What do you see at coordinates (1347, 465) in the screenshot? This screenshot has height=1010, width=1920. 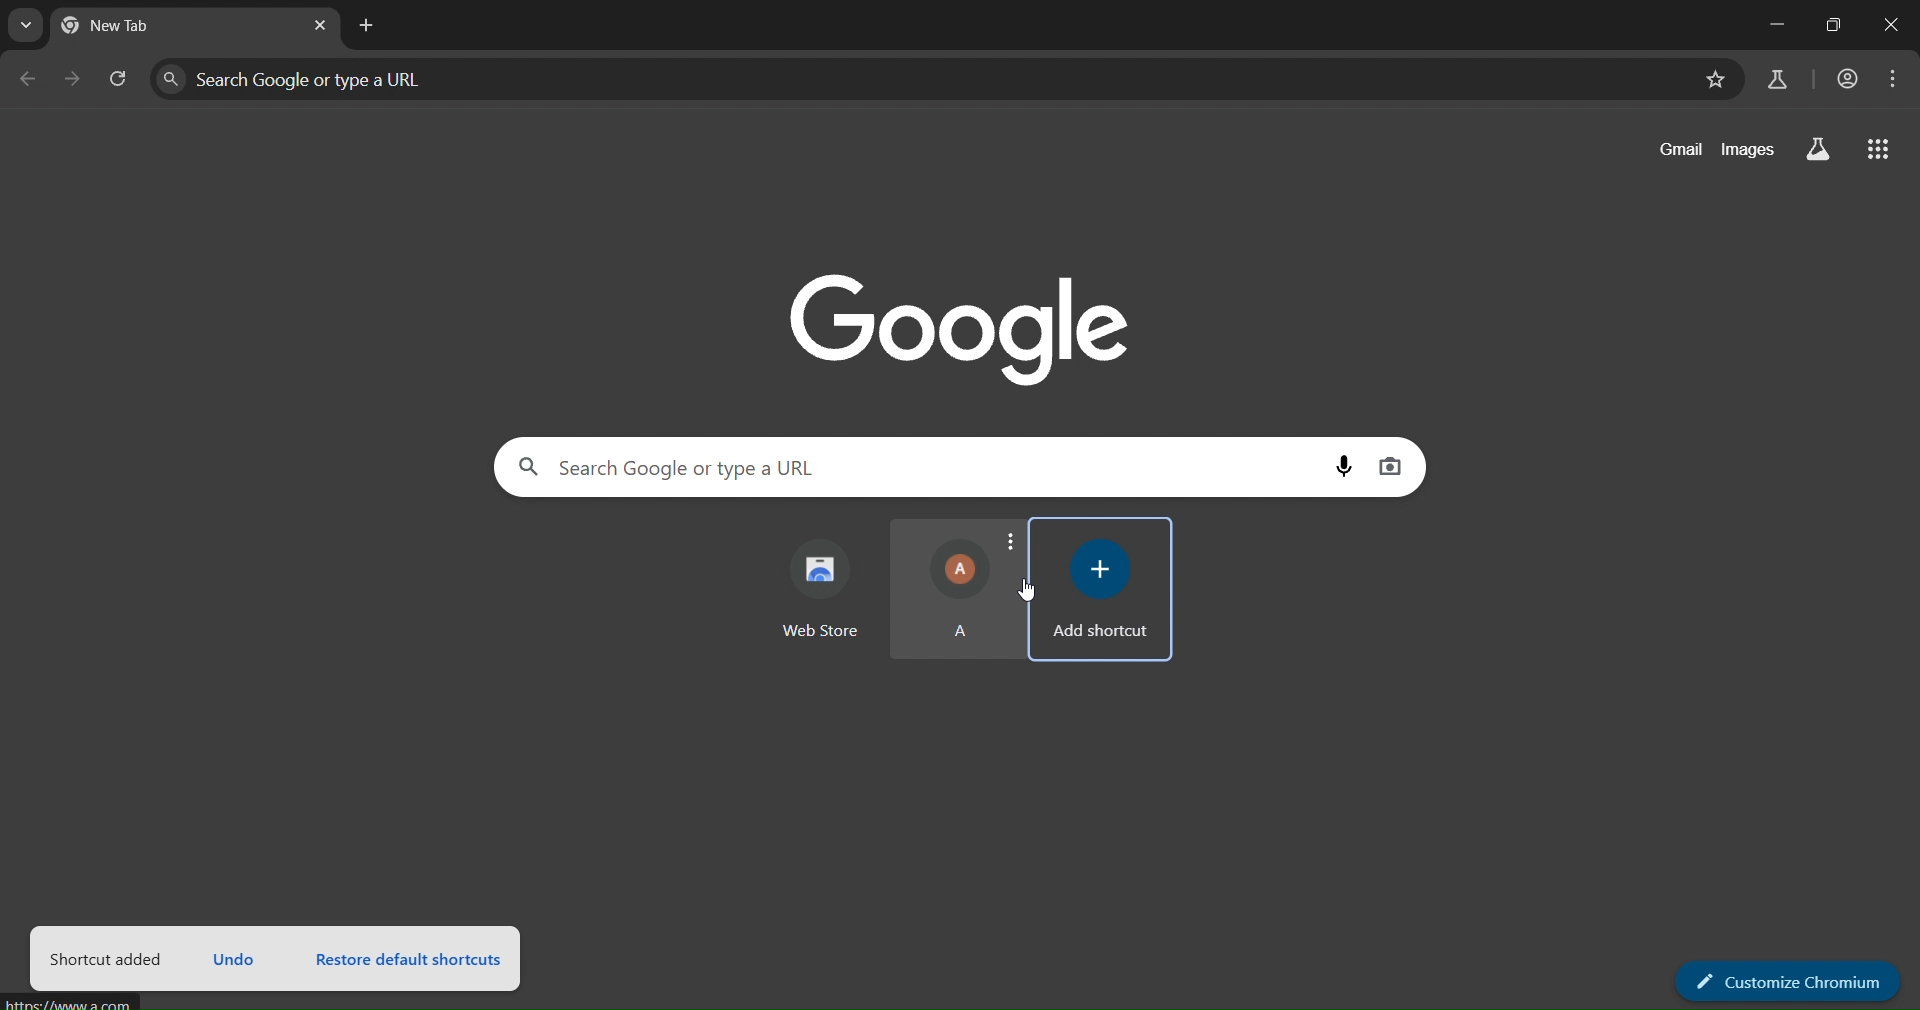 I see `voice search` at bounding box center [1347, 465].